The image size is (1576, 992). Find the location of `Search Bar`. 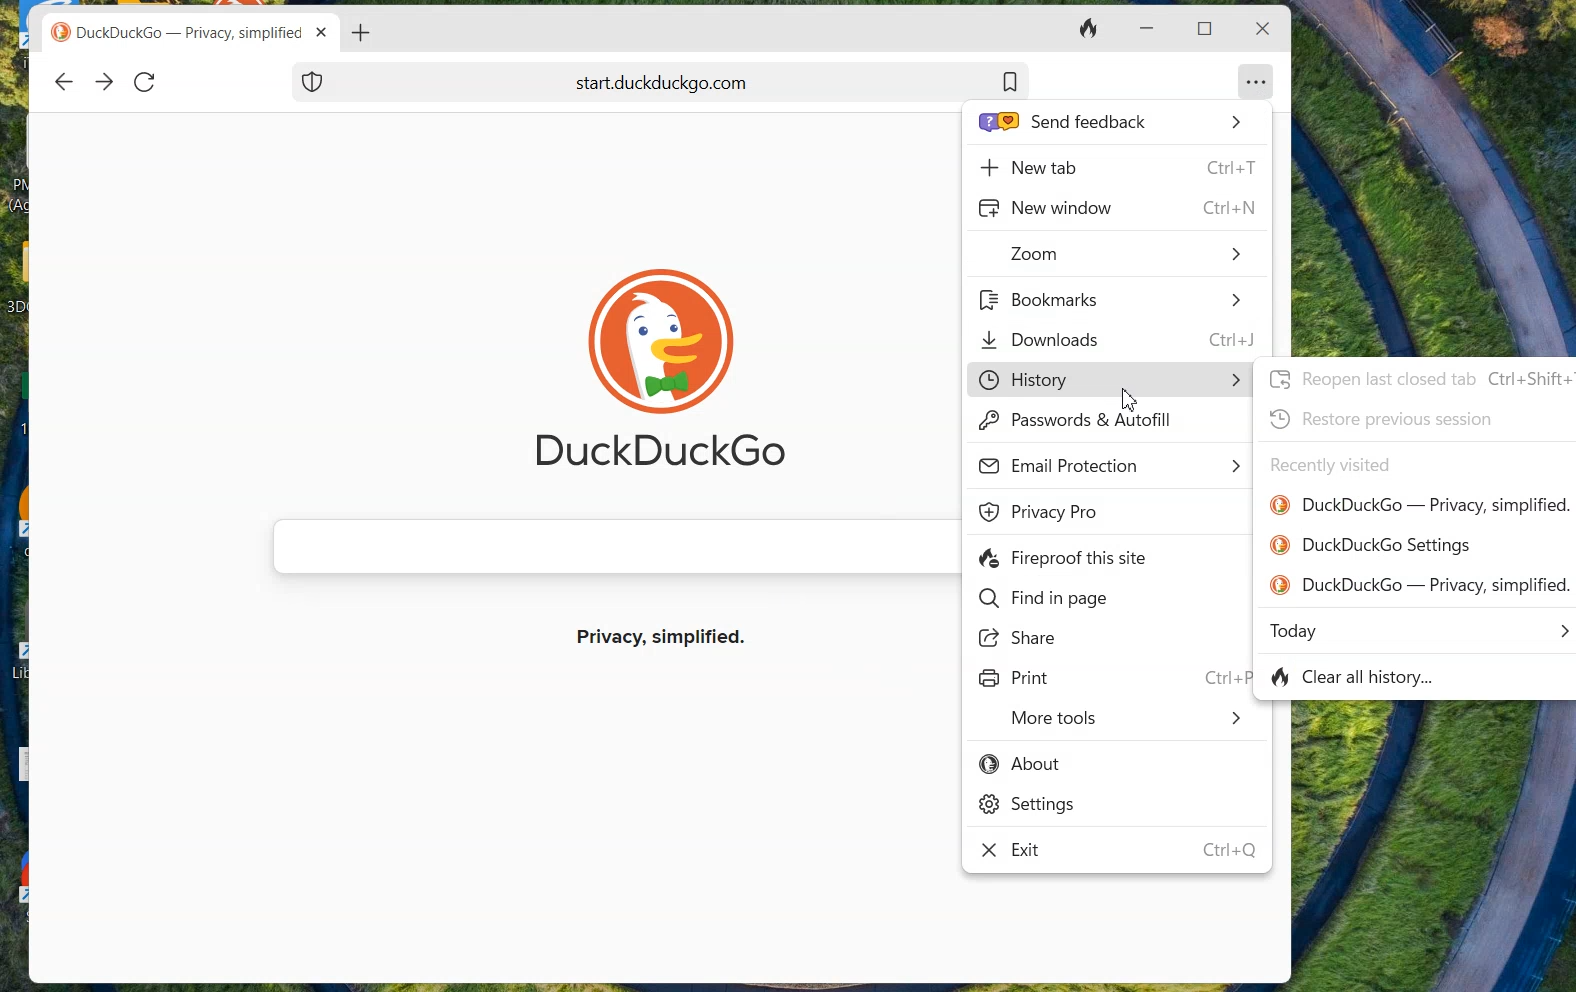

Search Bar is located at coordinates (605, 546).